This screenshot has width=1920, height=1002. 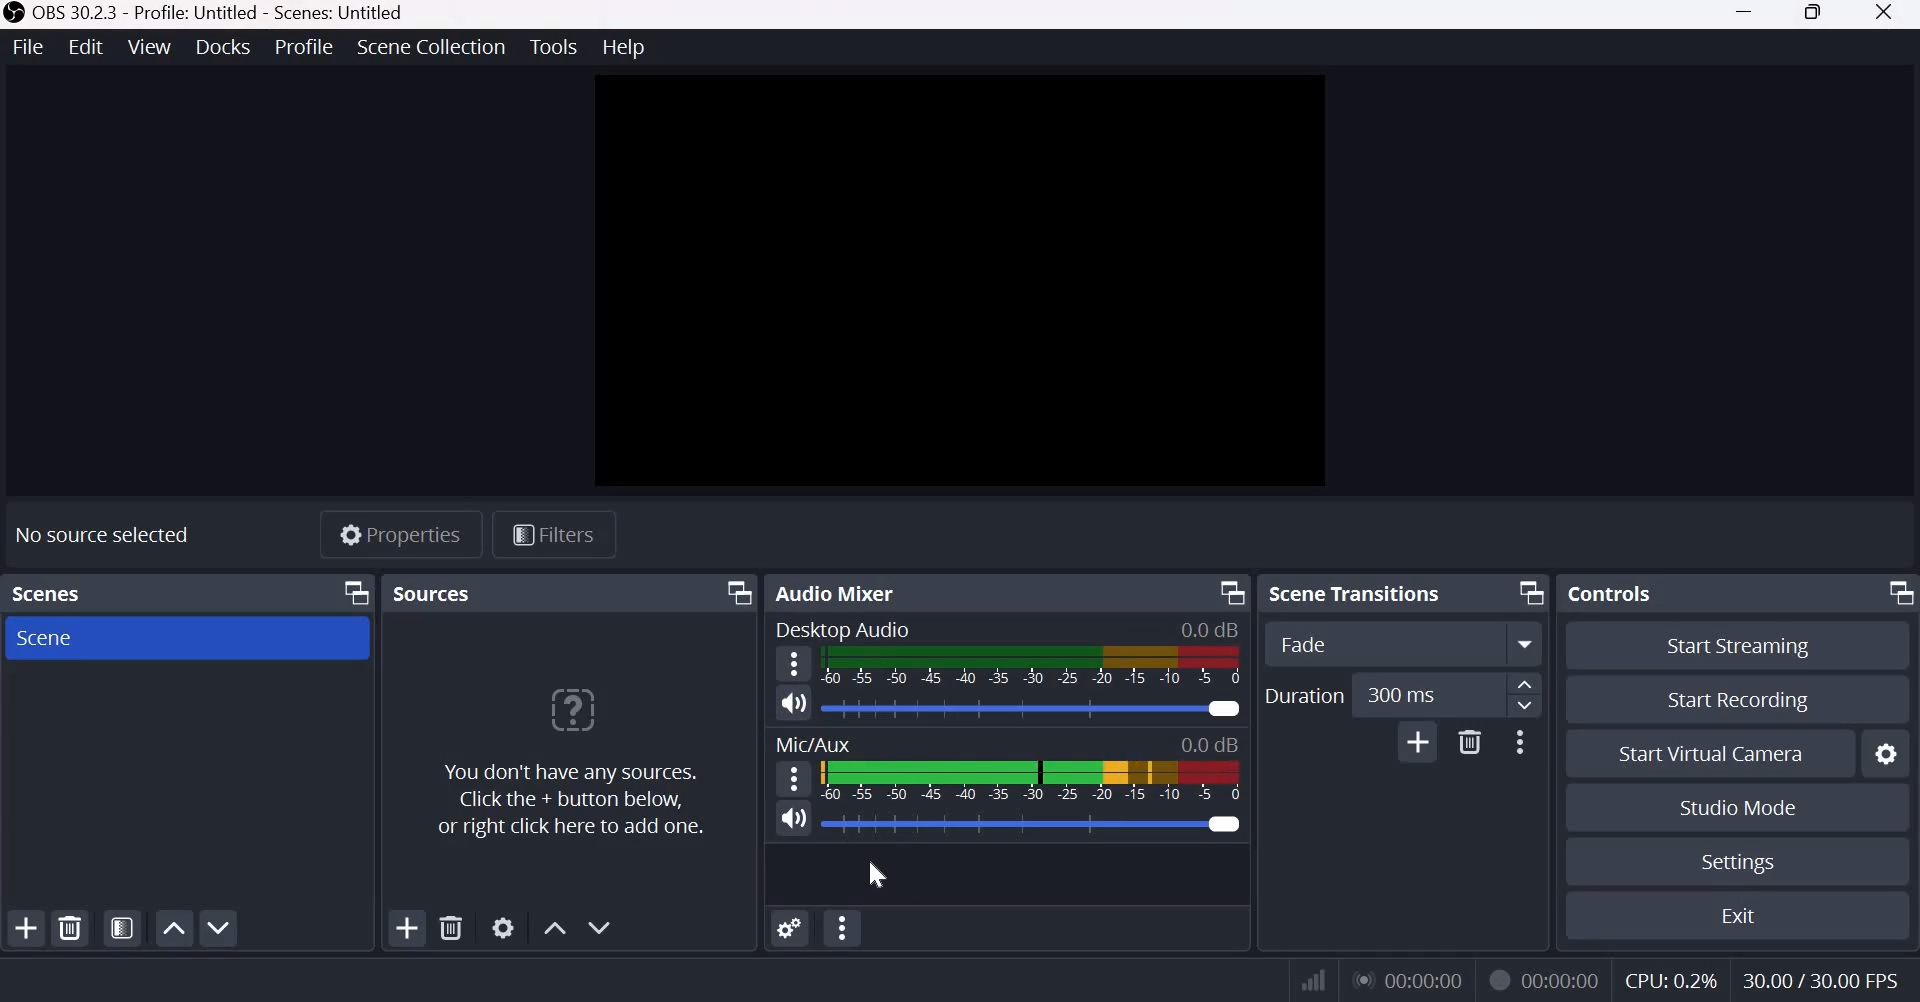 What do you see at coordinates (793, 777) in the screenshot?
I see `hamburger menu` at bounding box center [793, 777].